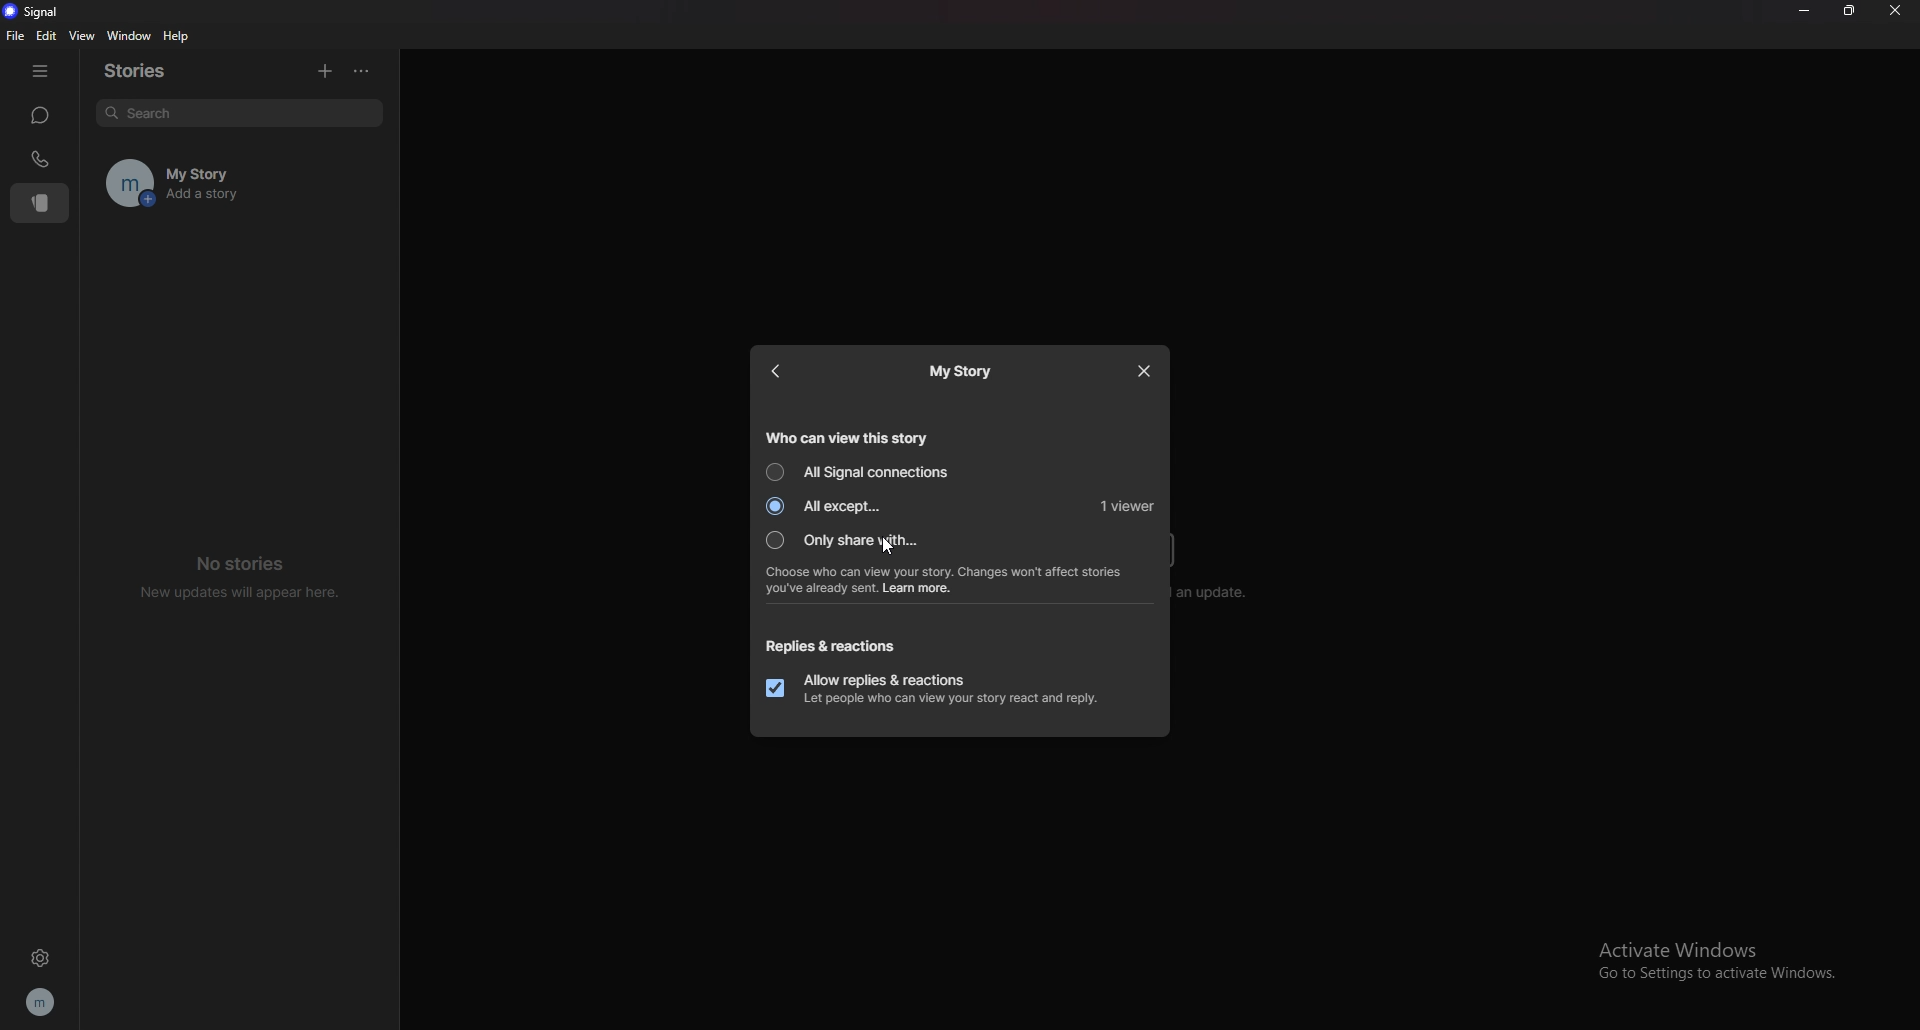 The width and height of the screenshot is (1920, 1030). I want to click on allow reply and reactions, so click(939, 689).